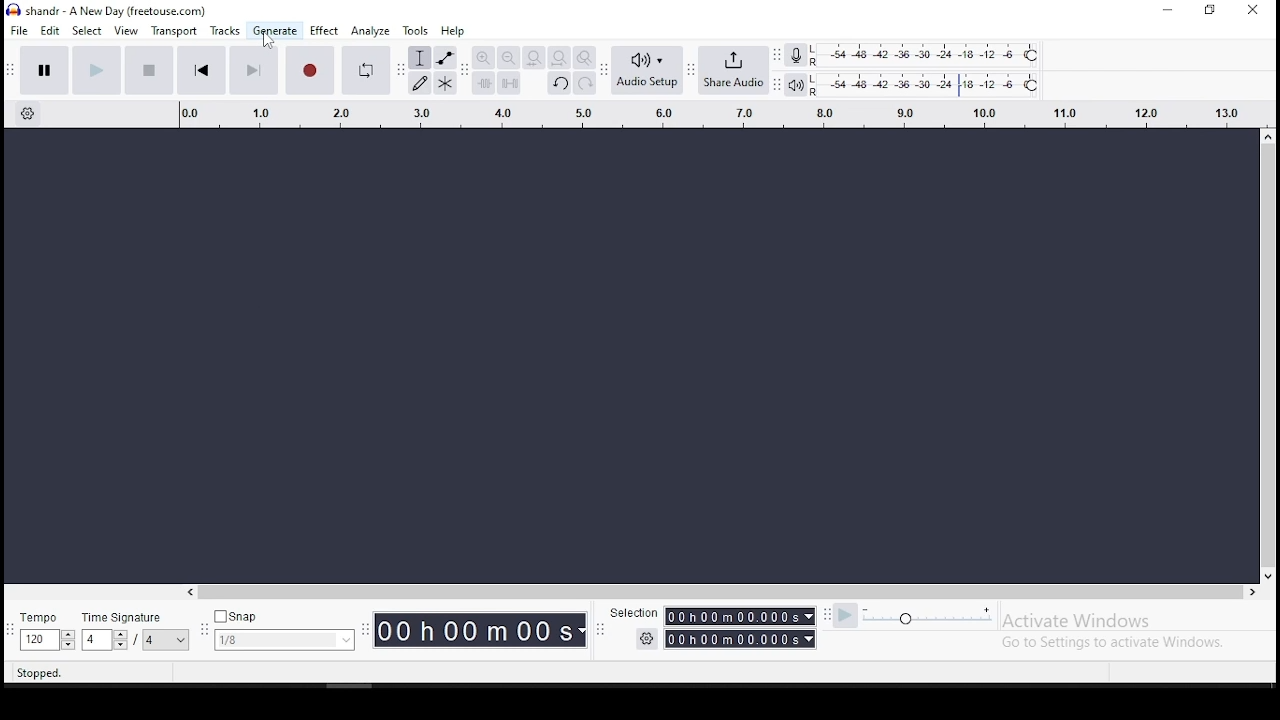 This screenshot has width=1280, height=720. Describe the element at coordinates (267, 41) in the screenshot. I see `cursor` at that location.